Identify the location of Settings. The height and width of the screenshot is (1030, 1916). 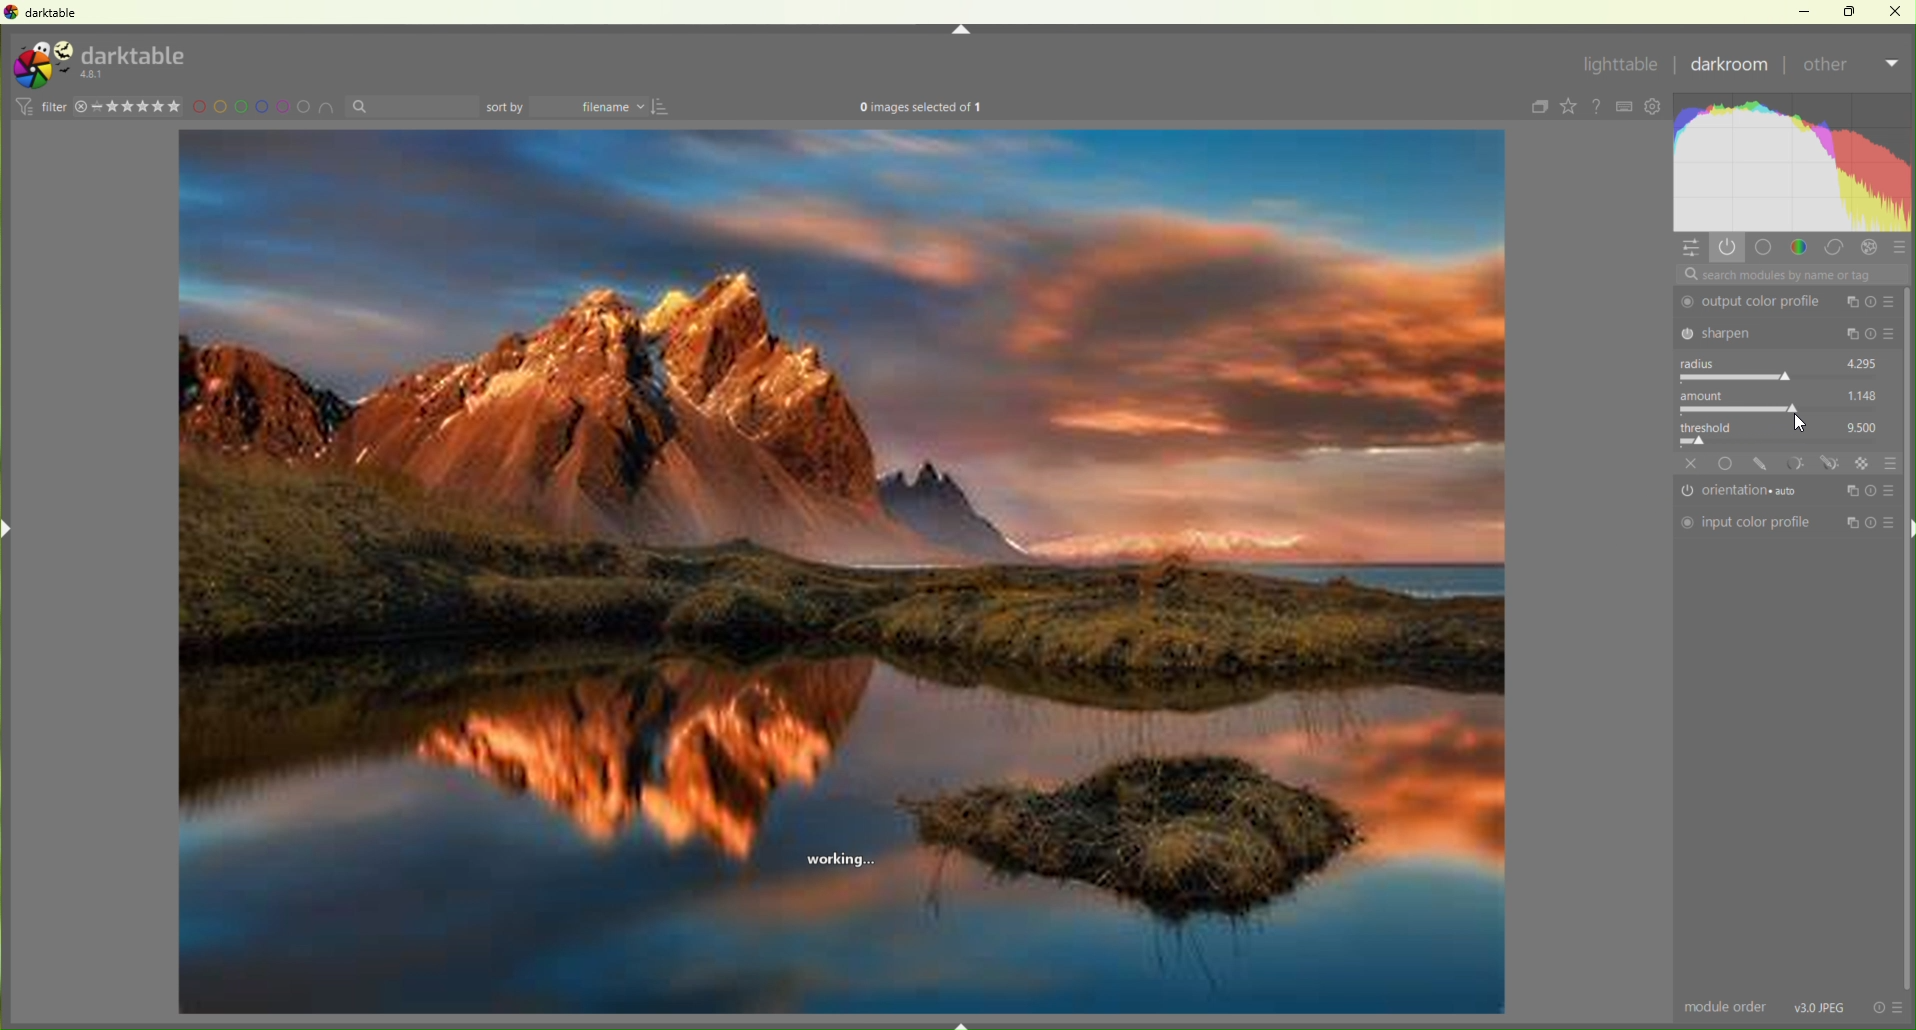
(1657, 108).